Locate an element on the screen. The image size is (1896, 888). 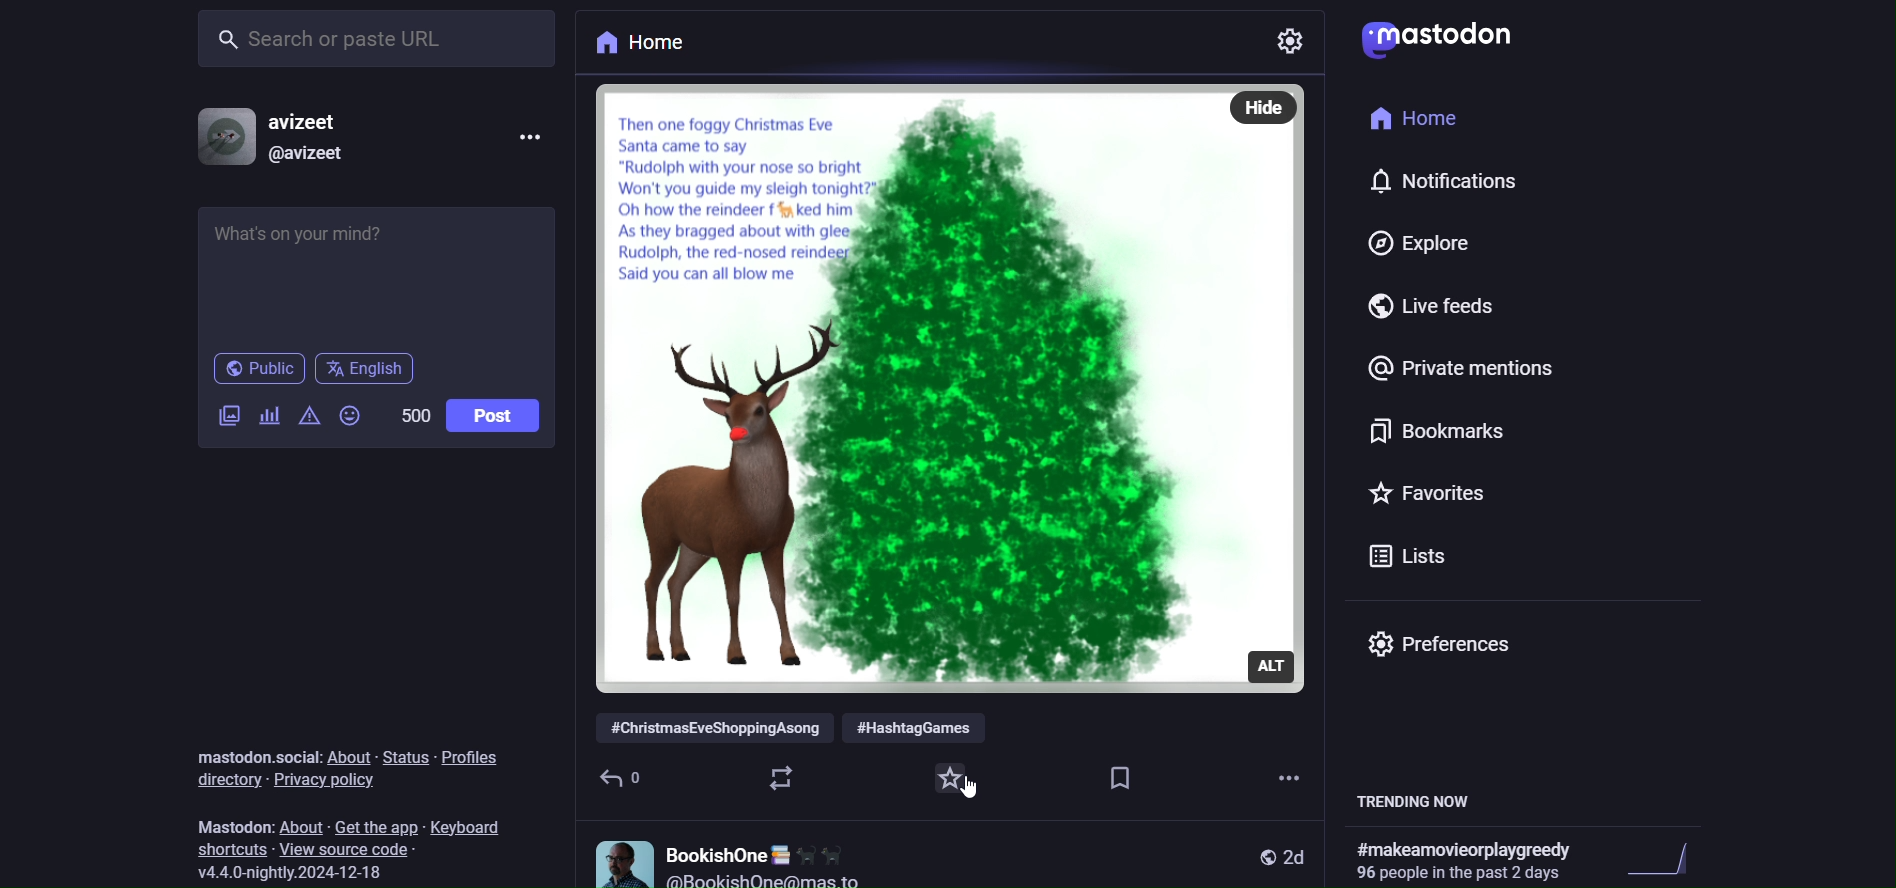
trending now is located at coordinates (1425, 802).